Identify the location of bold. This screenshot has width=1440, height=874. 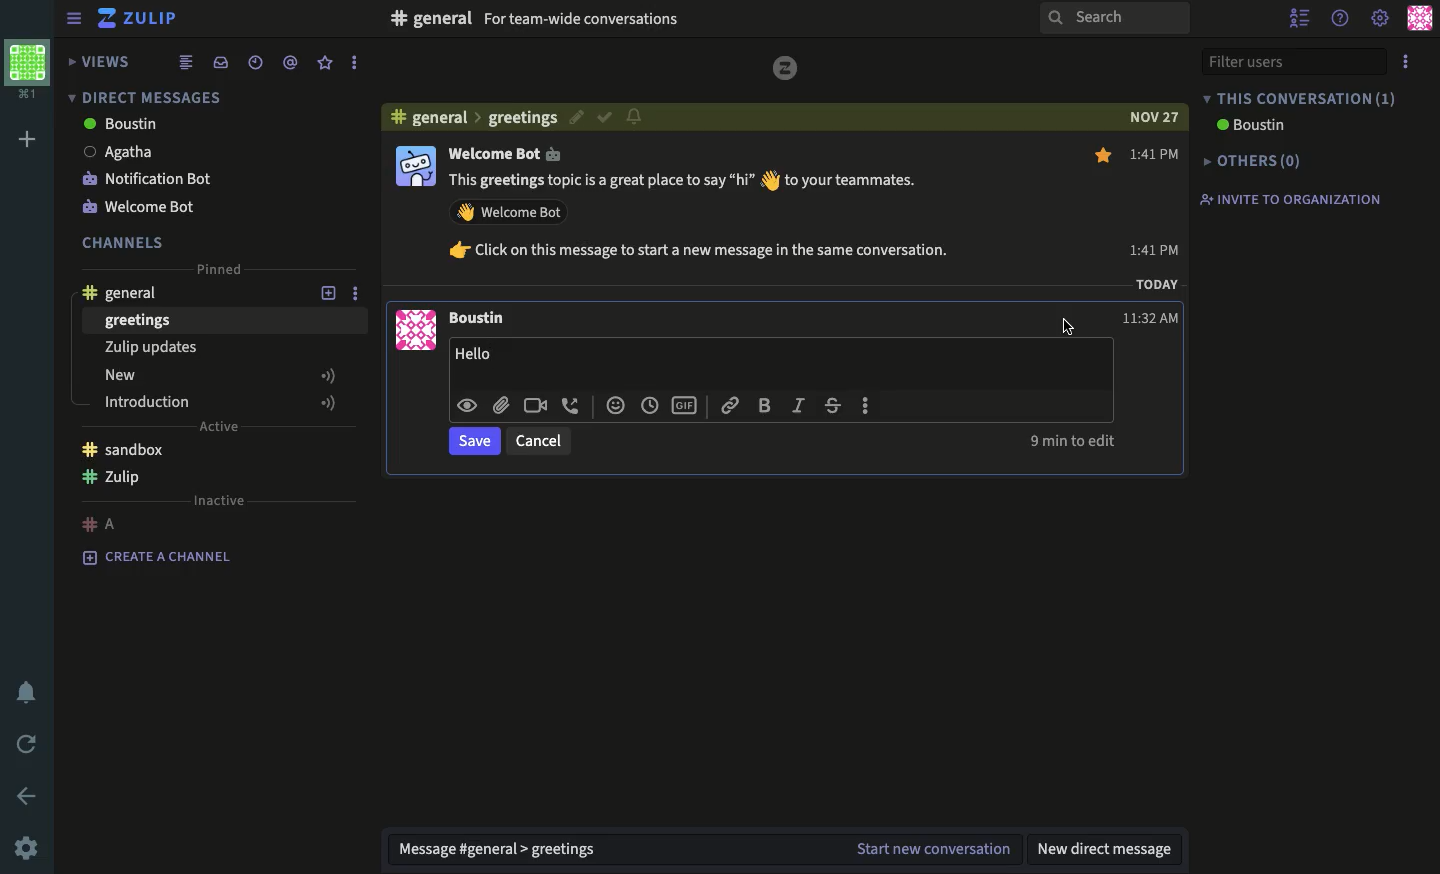
(765, 408).